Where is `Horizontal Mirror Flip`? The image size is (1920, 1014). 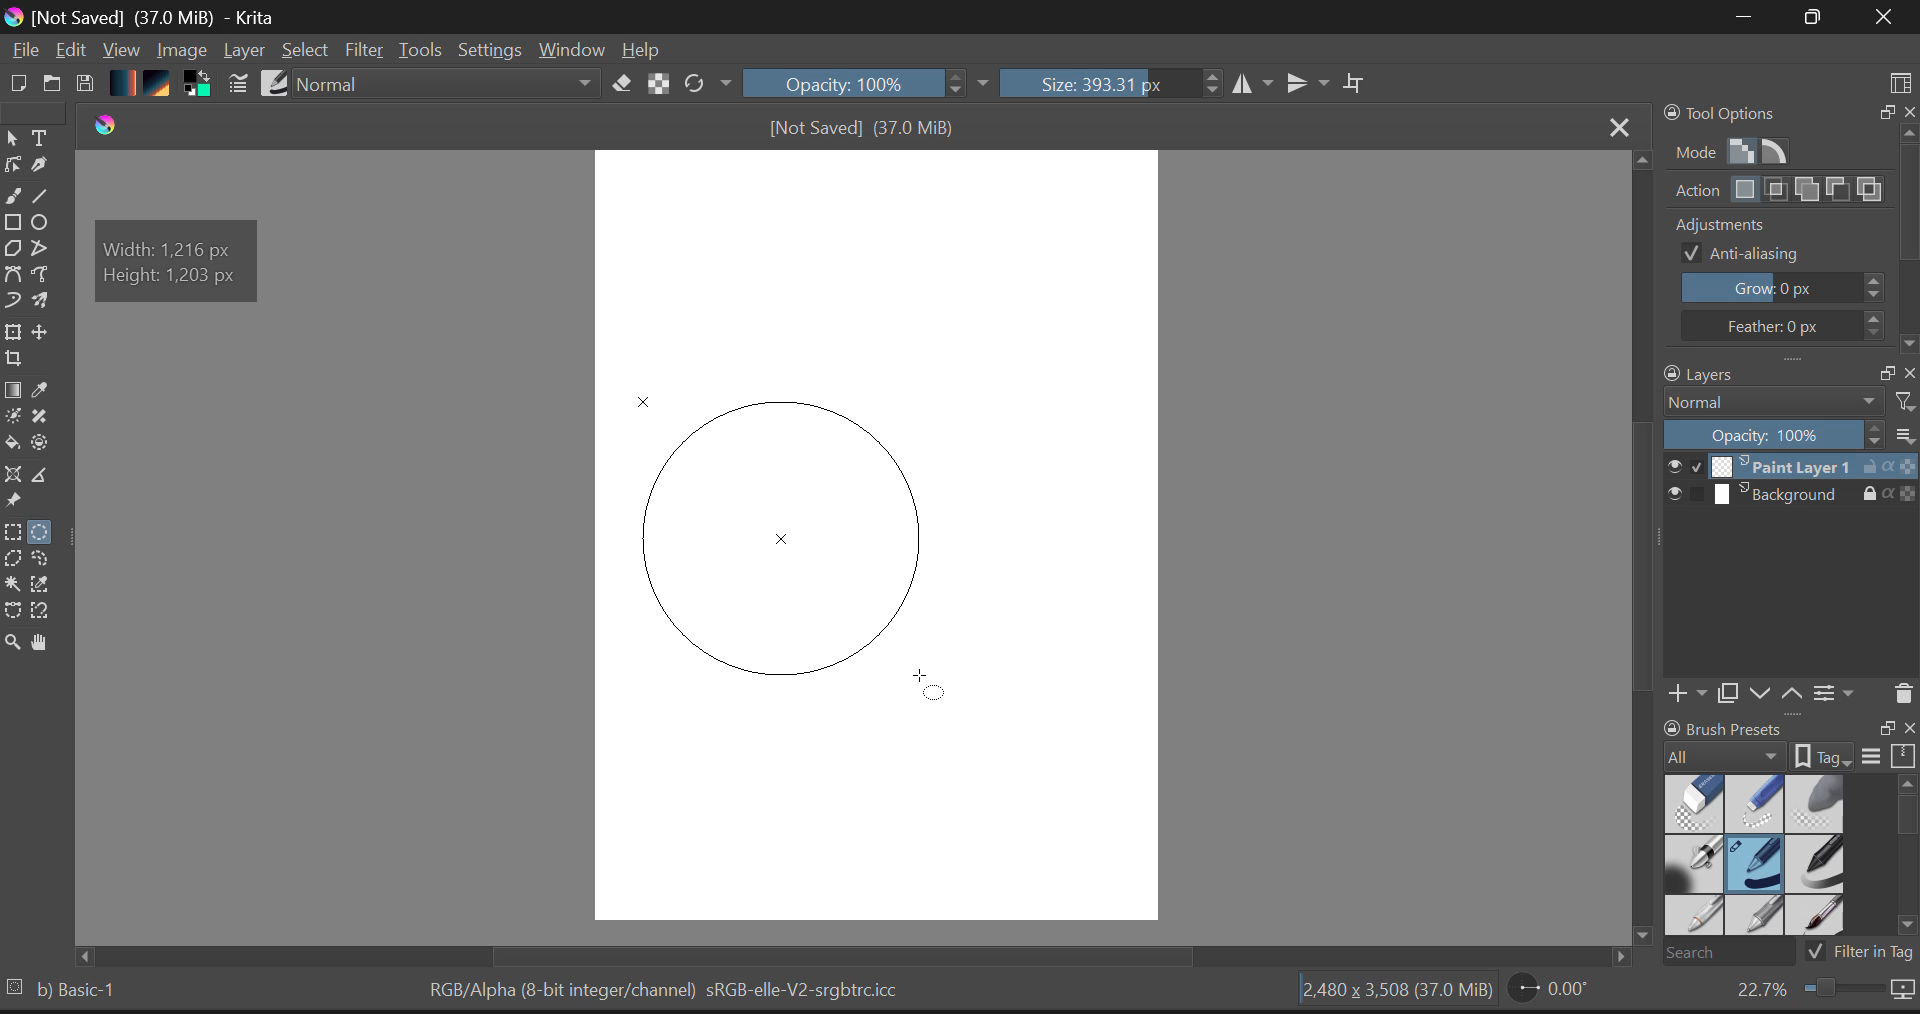
Horizontal Mirror Flip is located at coordinates (1312, 85).